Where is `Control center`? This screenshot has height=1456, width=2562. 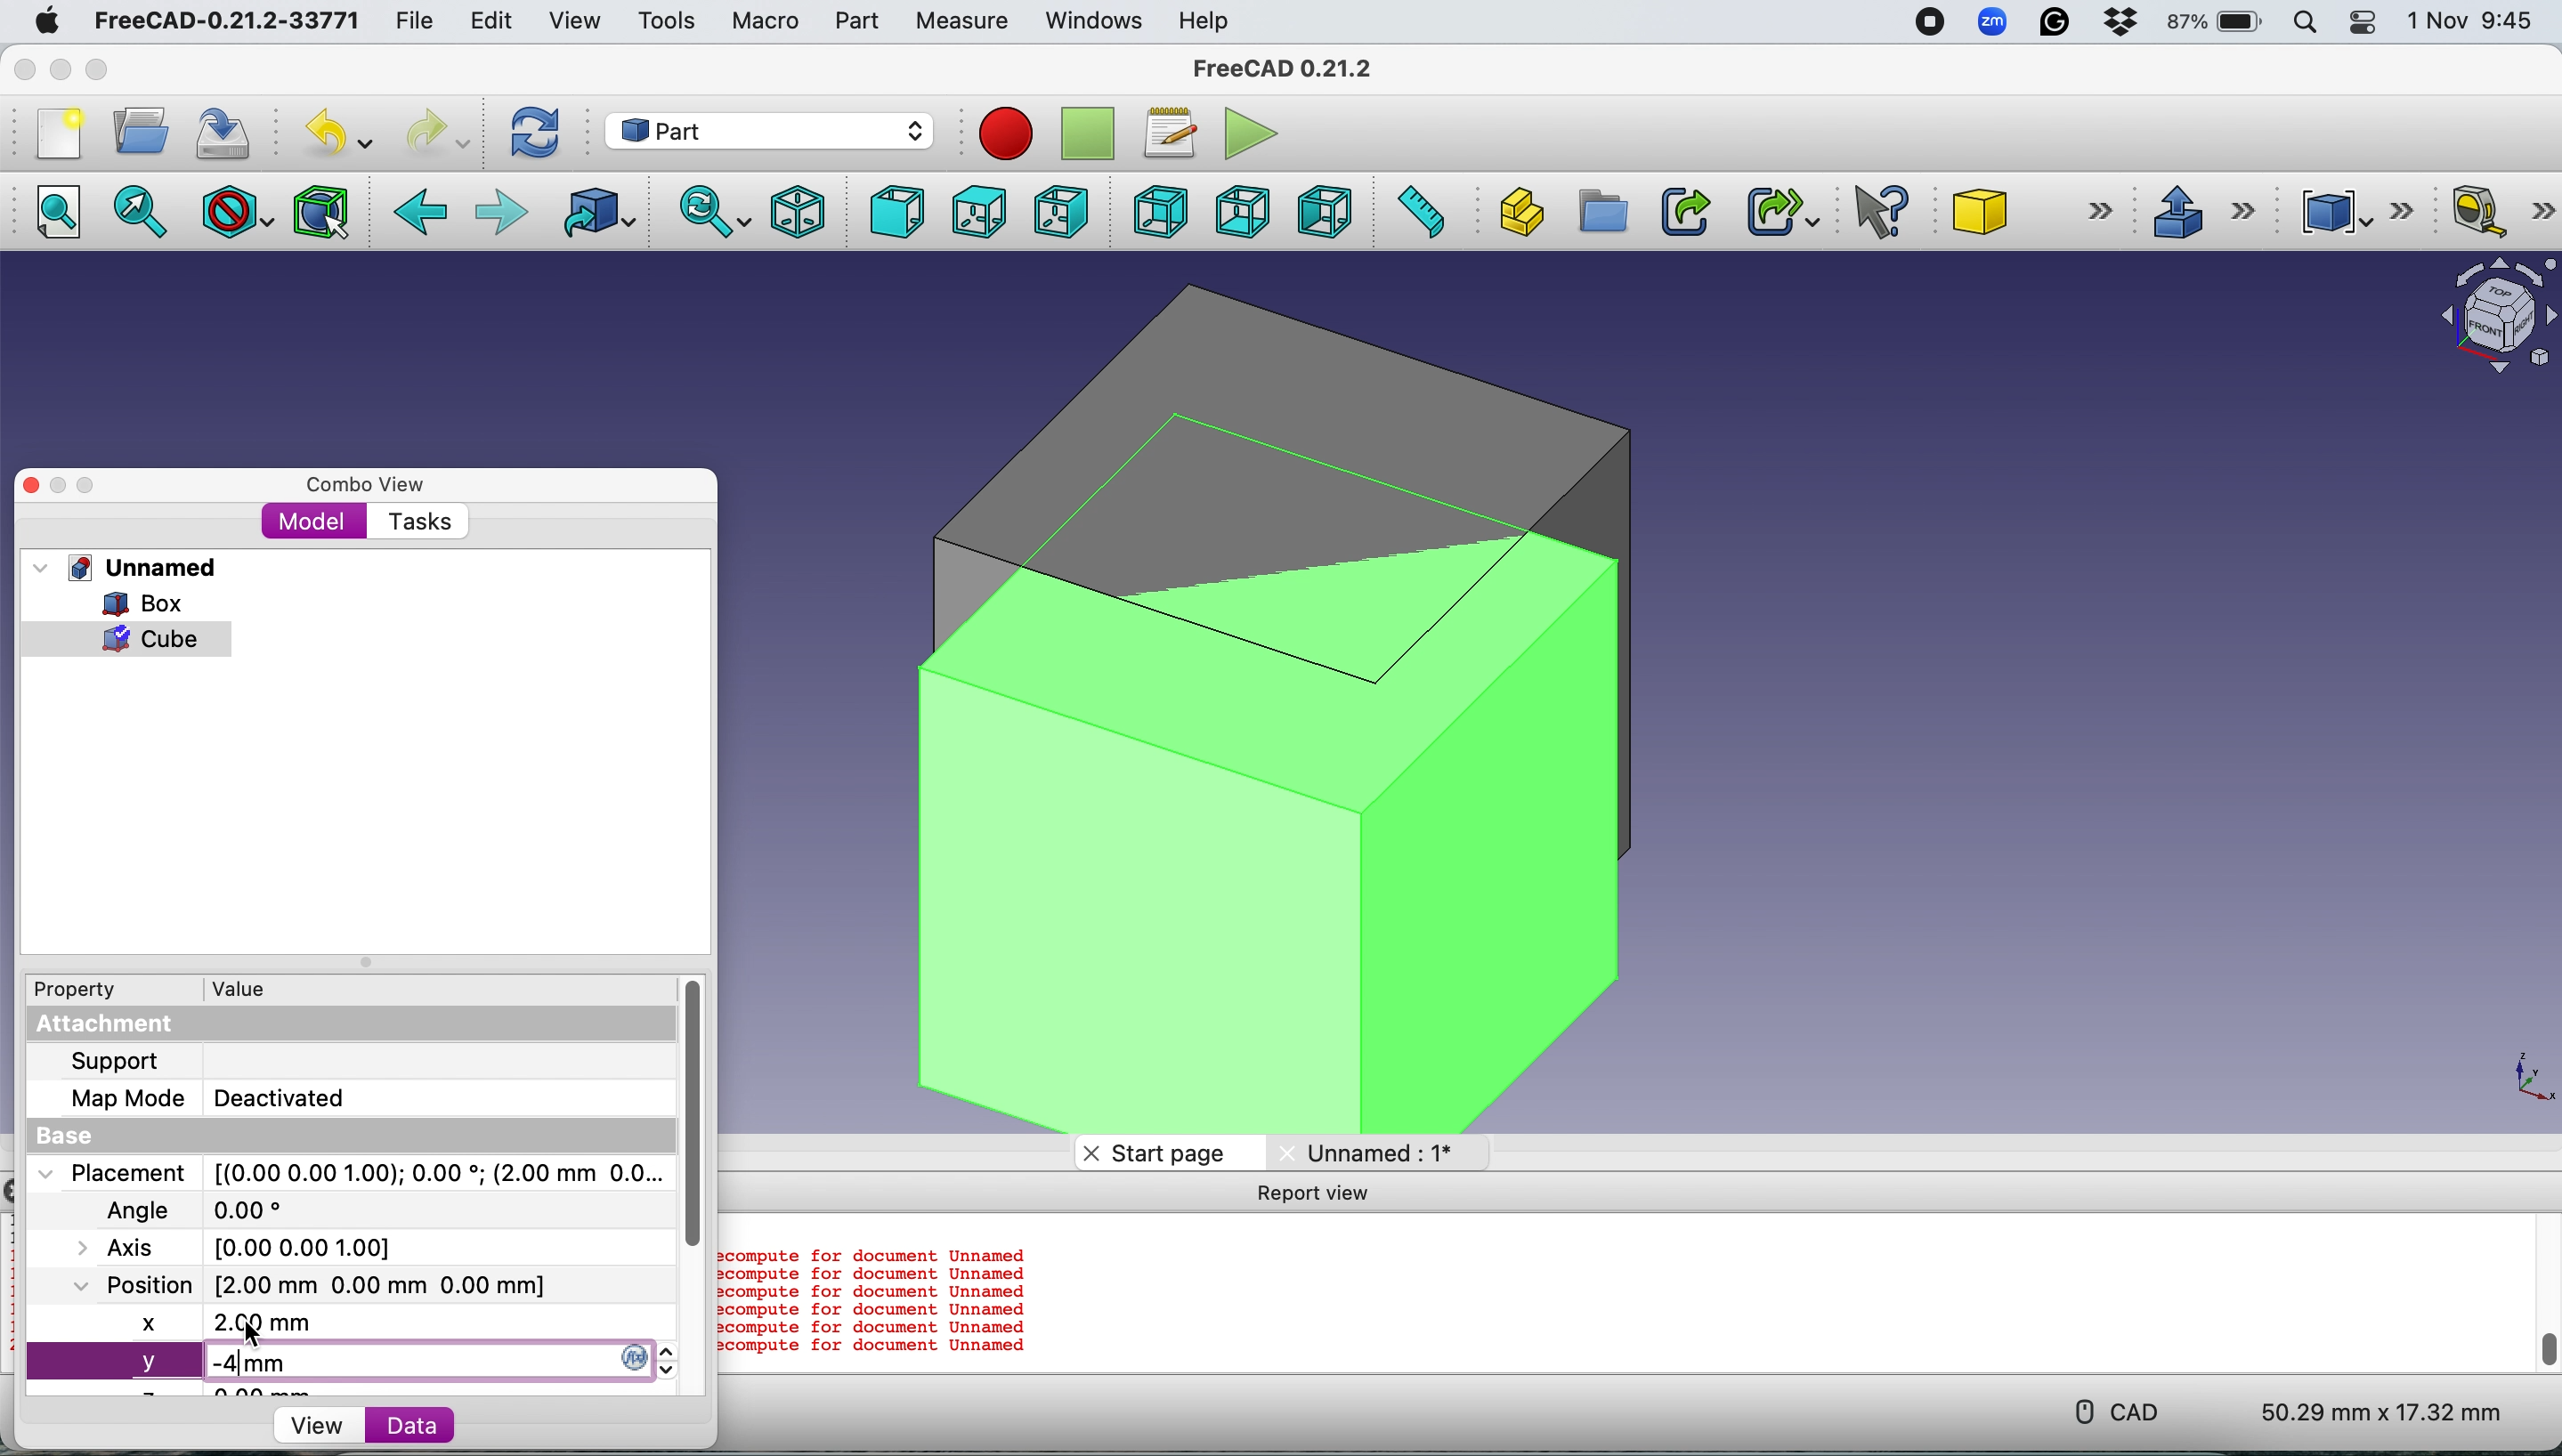 Control center is located at coordinates (2366, 23).